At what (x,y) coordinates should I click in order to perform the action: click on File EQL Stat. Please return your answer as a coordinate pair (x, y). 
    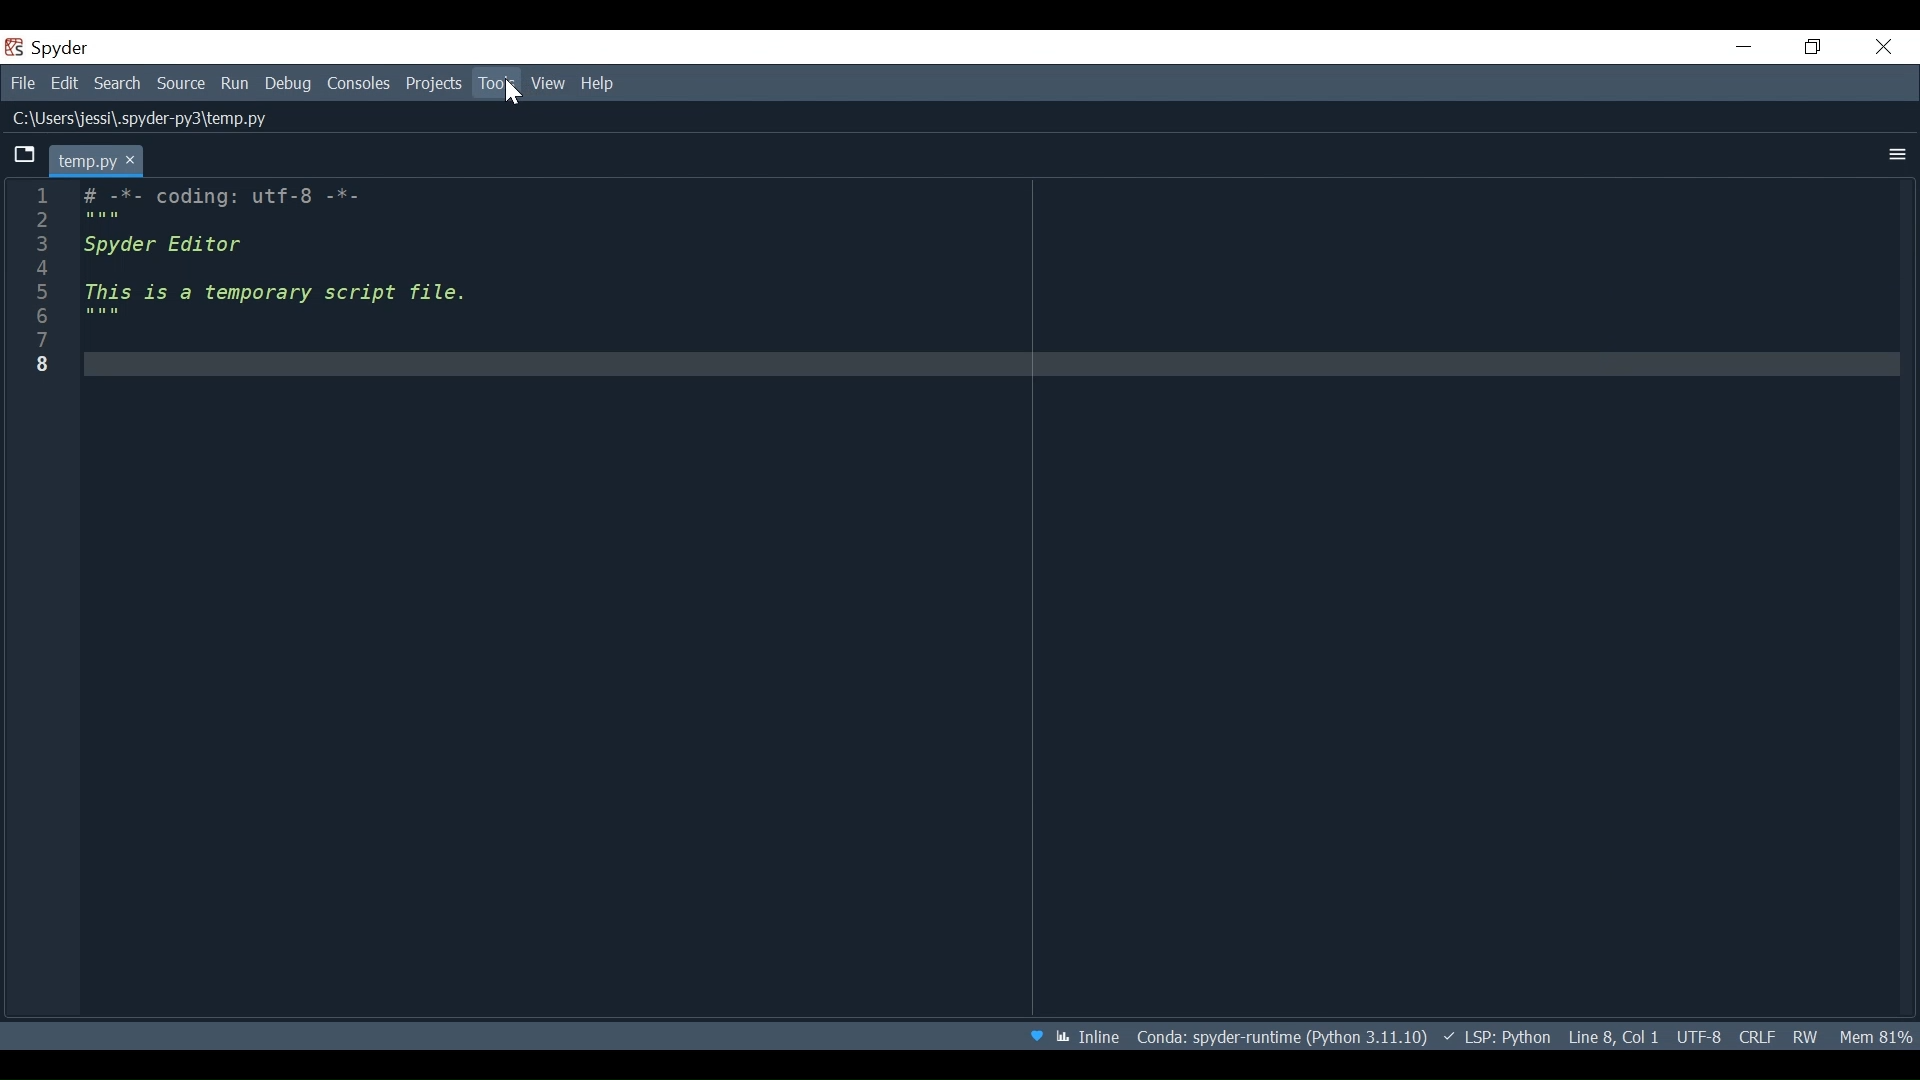
    Looking at the image, I should click on (1756, 1035).